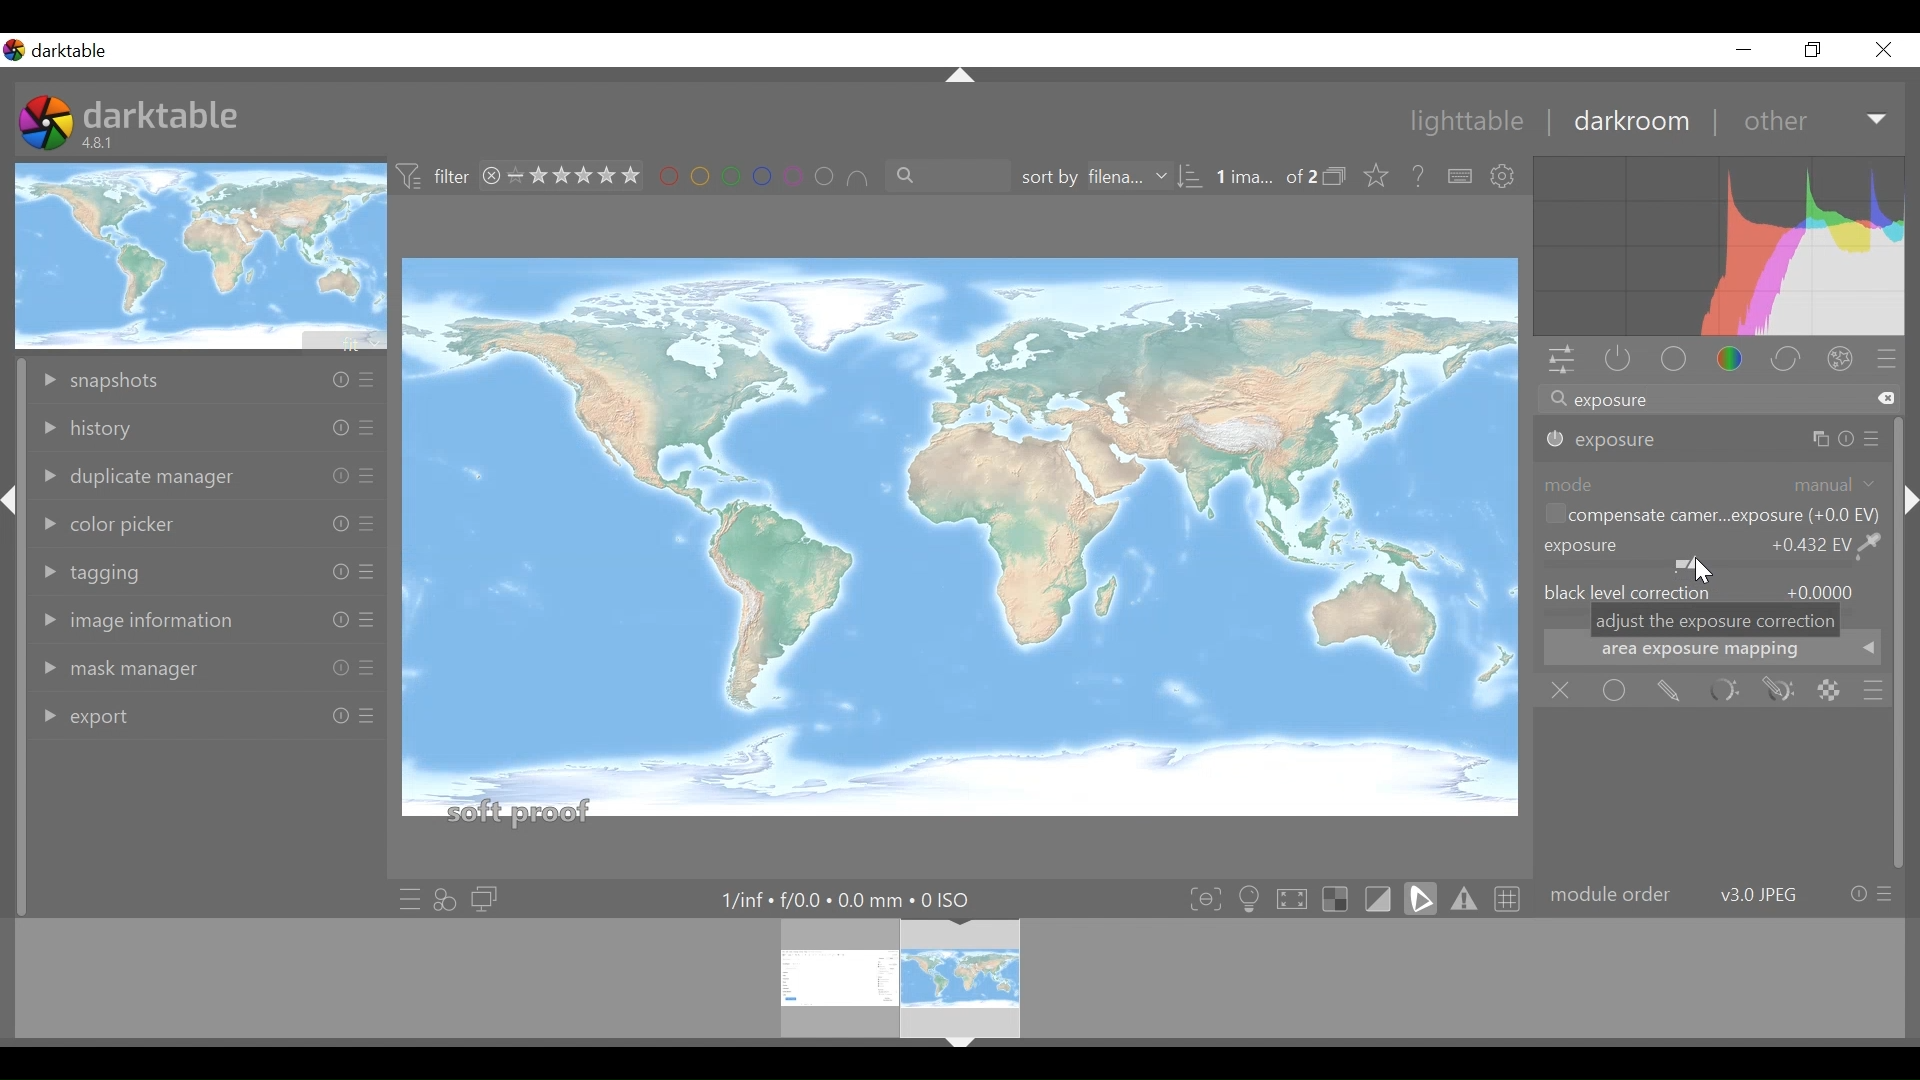  Describe the element at coordinates (1381, 898) in the screenshot. I see `toggle clipping indication` at that location.